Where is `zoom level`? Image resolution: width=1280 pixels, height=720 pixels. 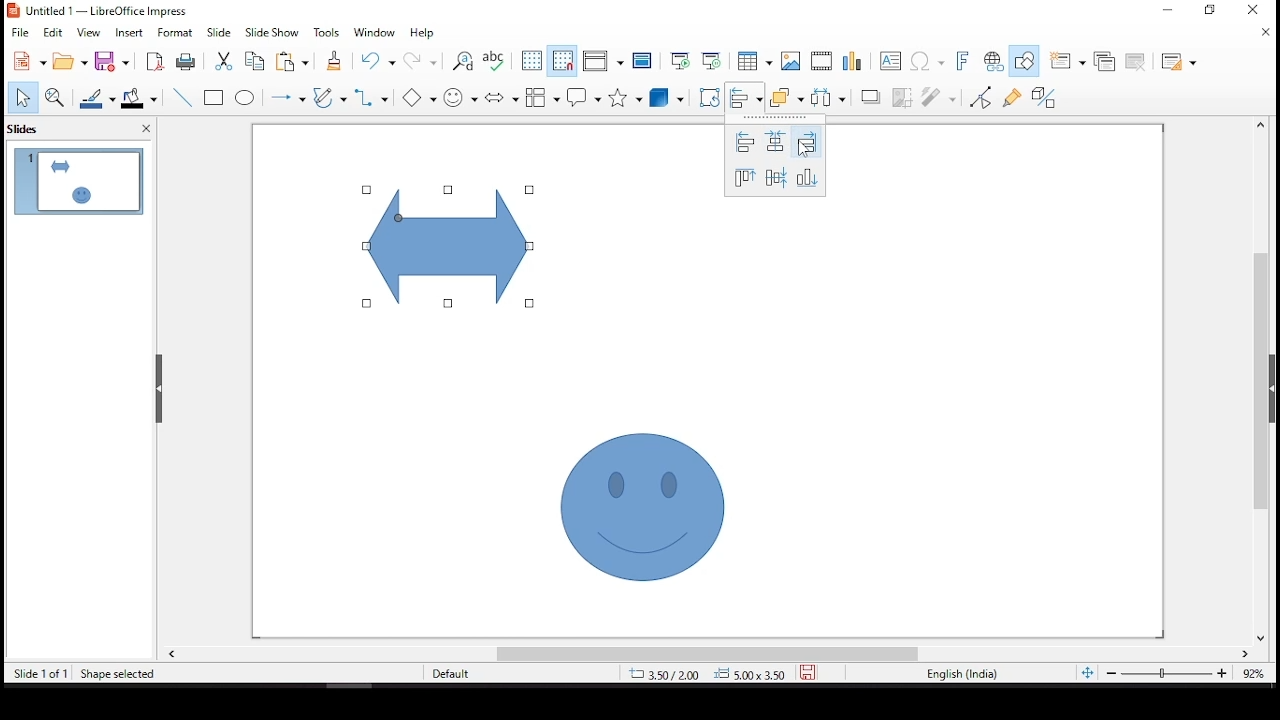 zoom level is located at coordinates (1252, 674).